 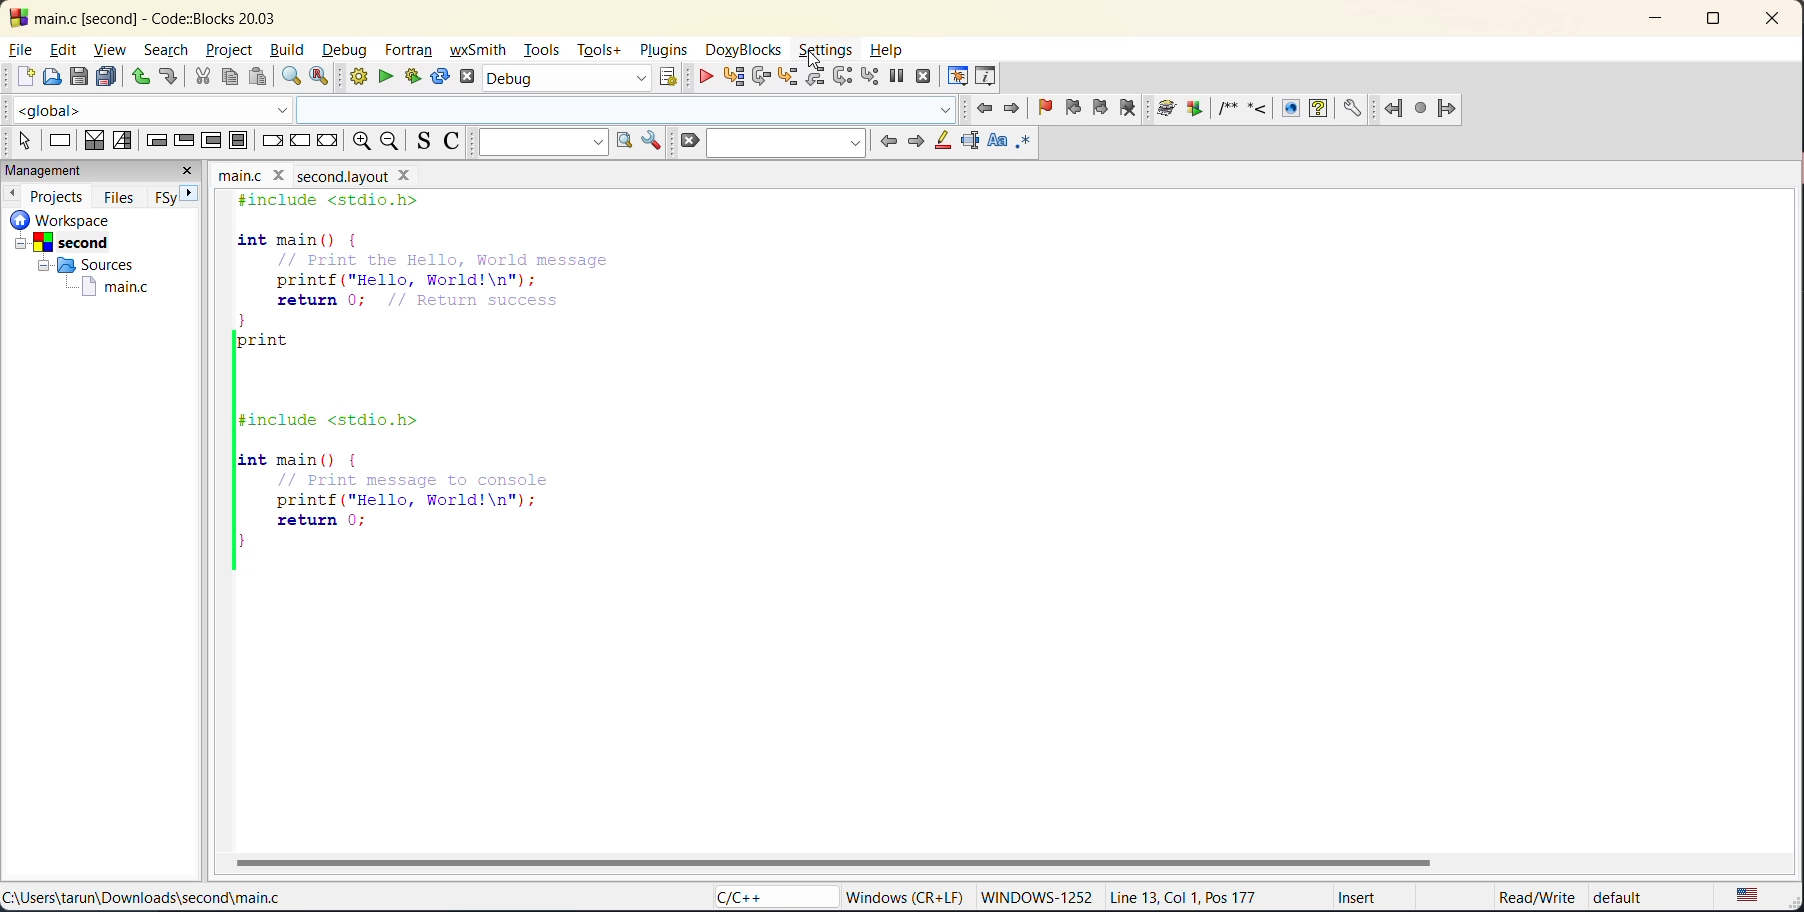 What do you see at coordinates (1194, 895) in the screenshot?
I see `Line 13, Col 1, Pos 177` at bounding box center [1194, 895].